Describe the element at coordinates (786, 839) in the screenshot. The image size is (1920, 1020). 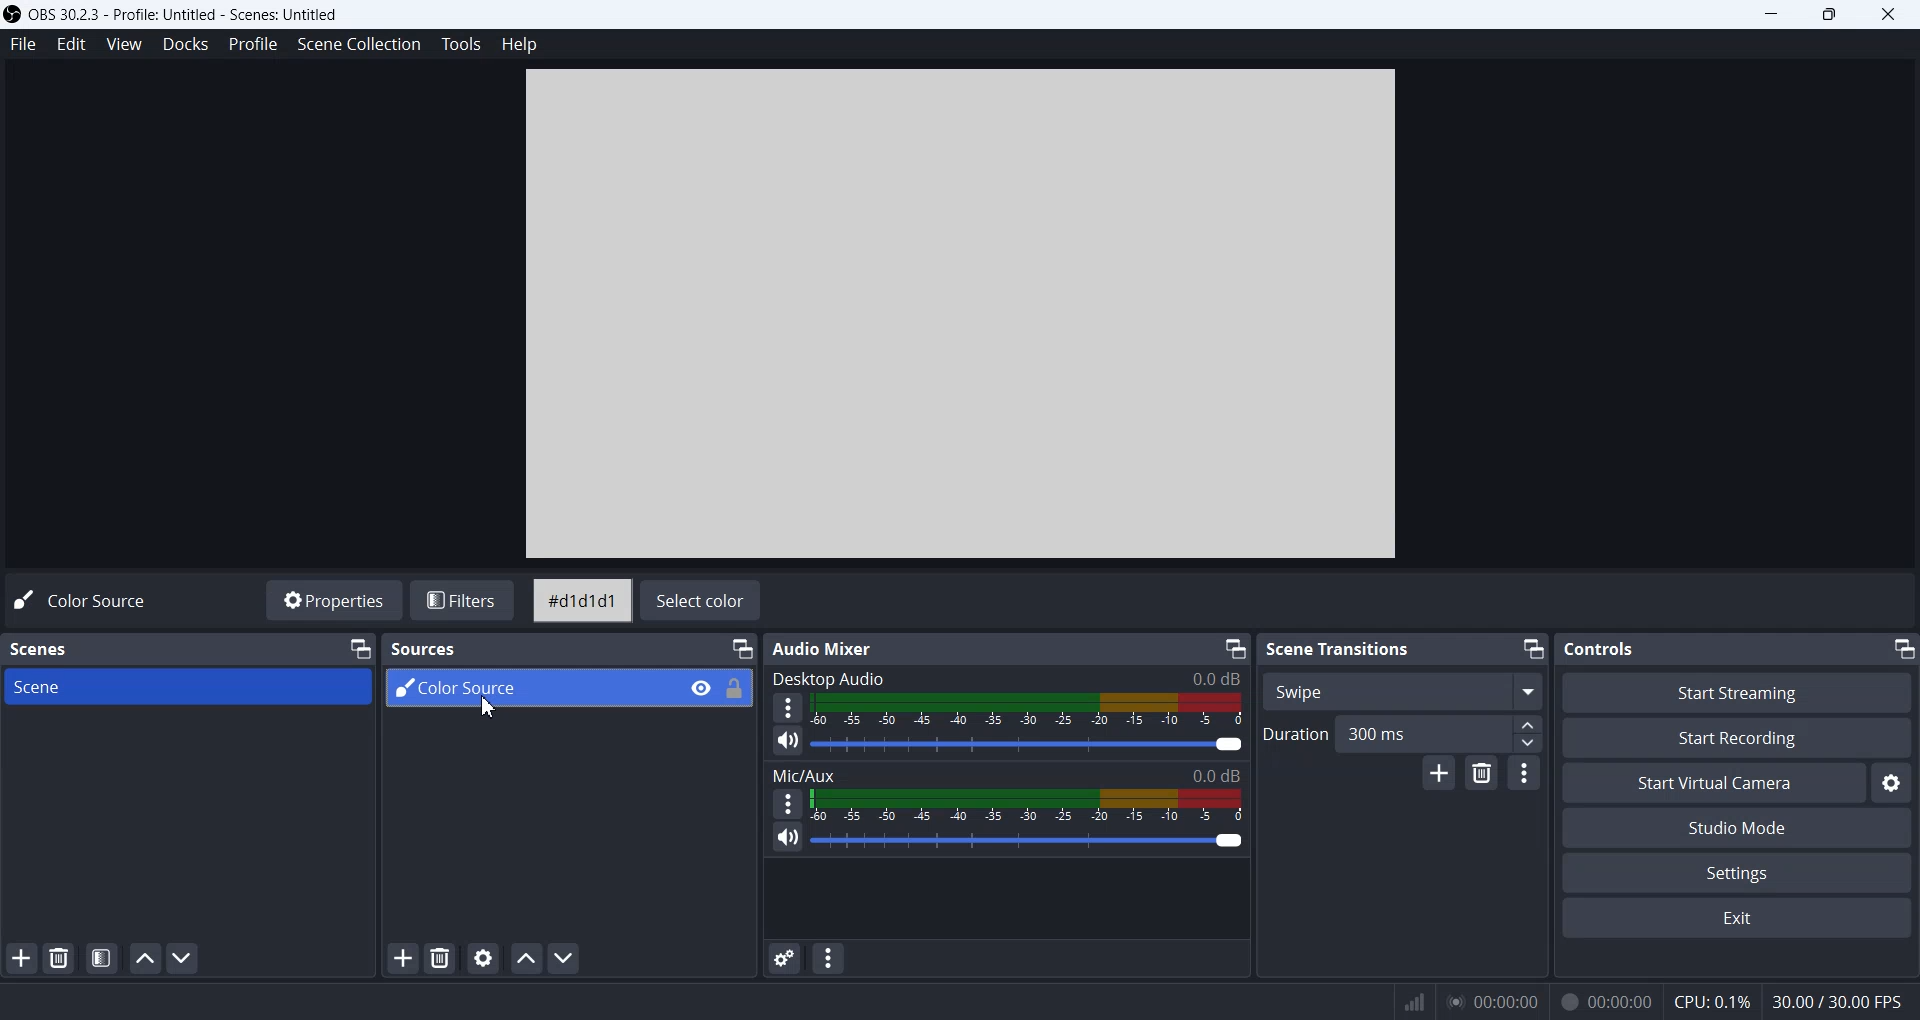
I see `Mute/ Unmute` at that location.